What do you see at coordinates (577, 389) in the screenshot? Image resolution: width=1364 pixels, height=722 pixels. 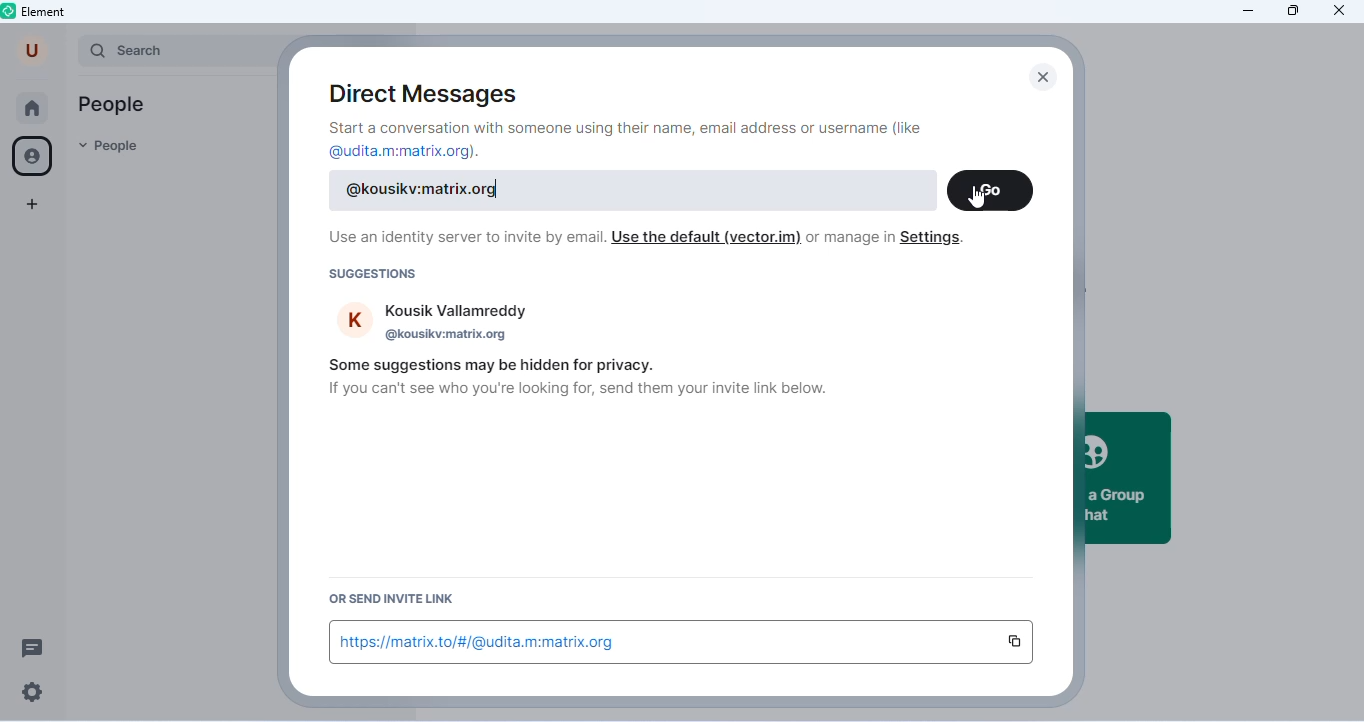 I see `If you can't see who you're looking for, send them your invite link below.` at bounding box center [577, 389].